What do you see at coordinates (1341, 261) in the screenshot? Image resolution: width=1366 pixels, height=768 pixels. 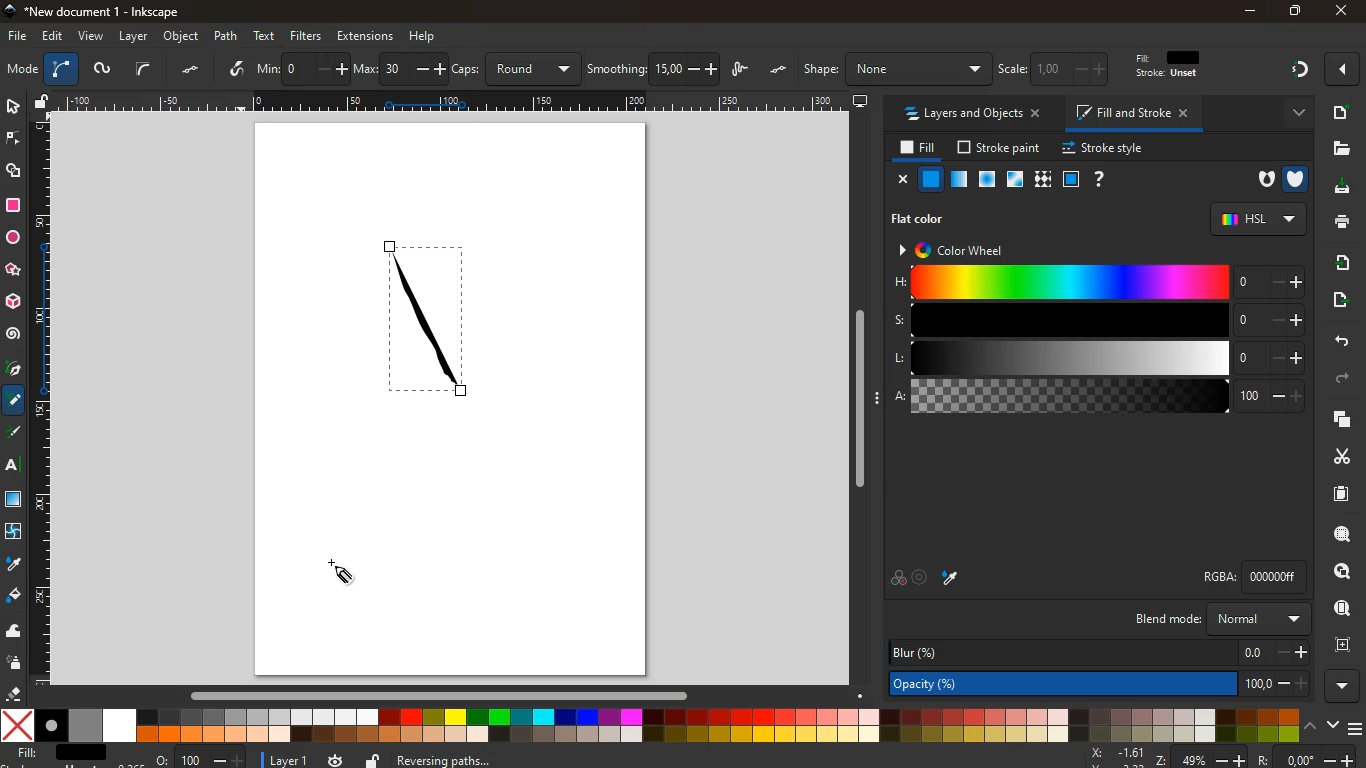 I see `receive` at bounding box center [1341, 261].